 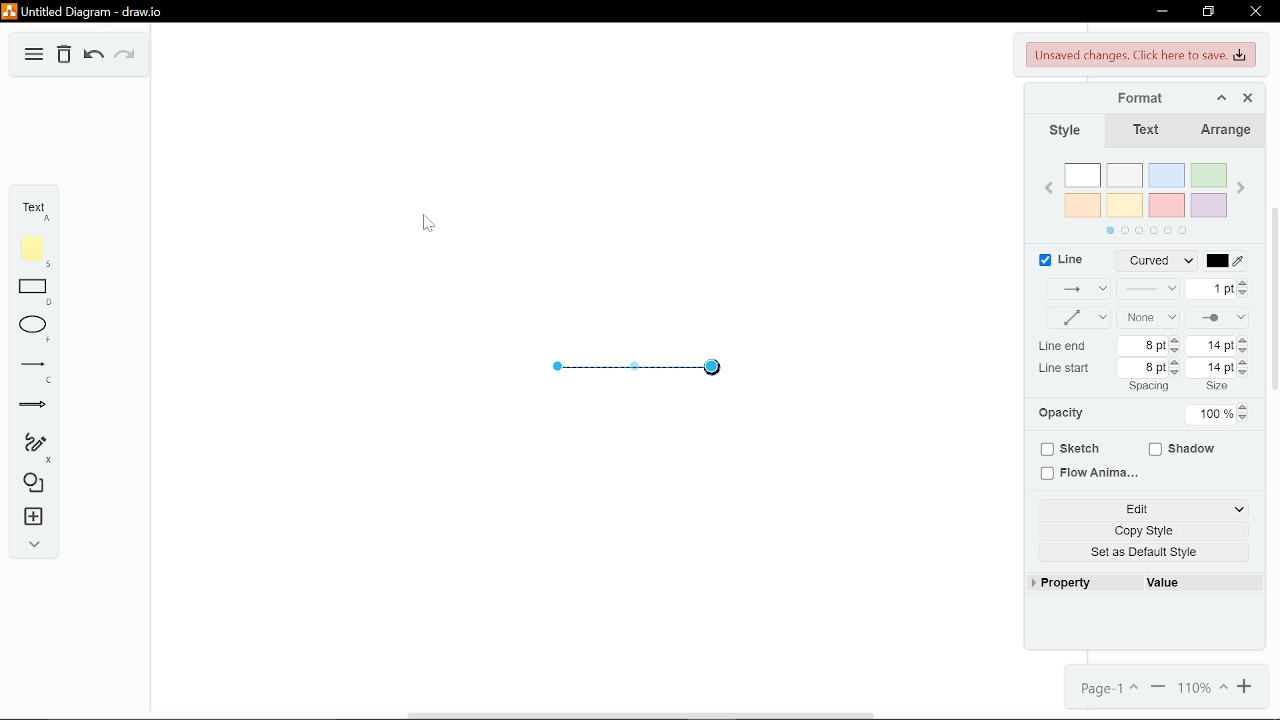 I want to click on Increase linewidth, so click(x=1244, y=283).